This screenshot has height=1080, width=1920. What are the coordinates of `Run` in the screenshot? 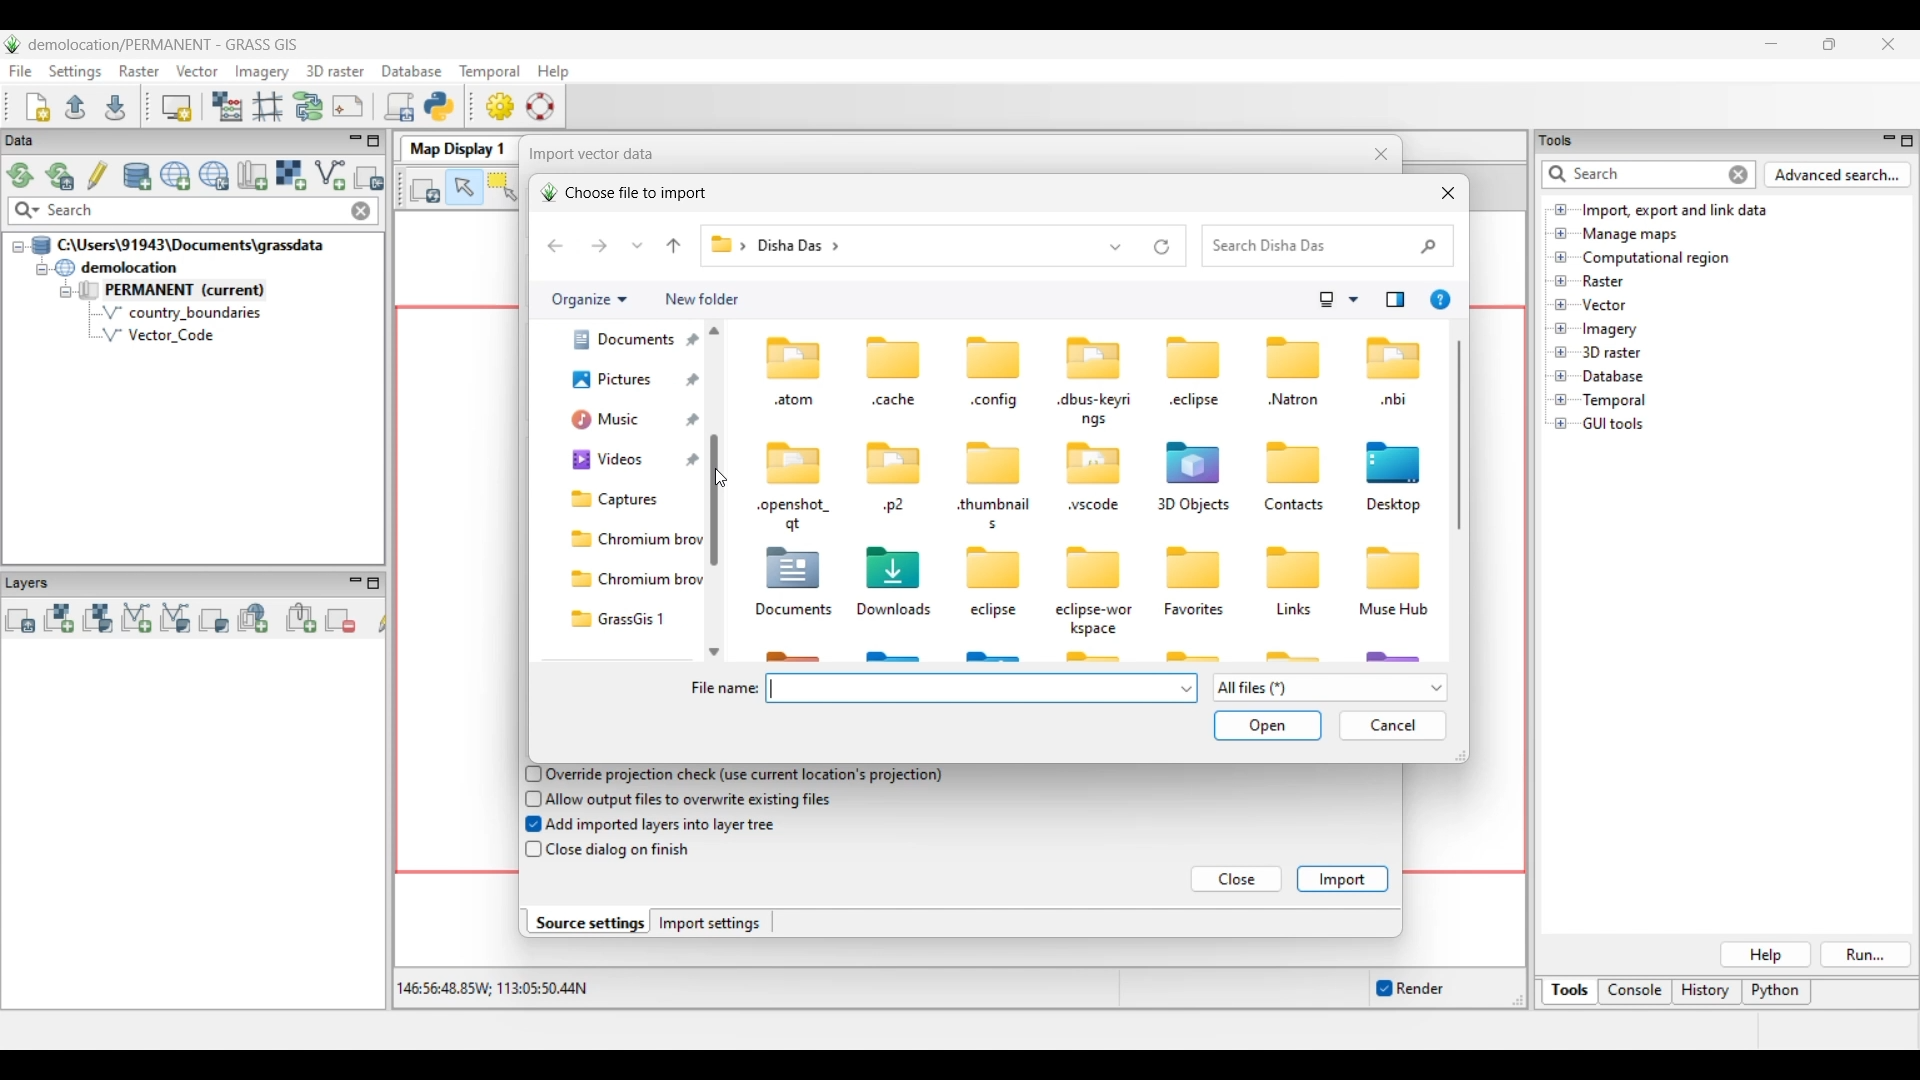 It's located at (1867, 955).